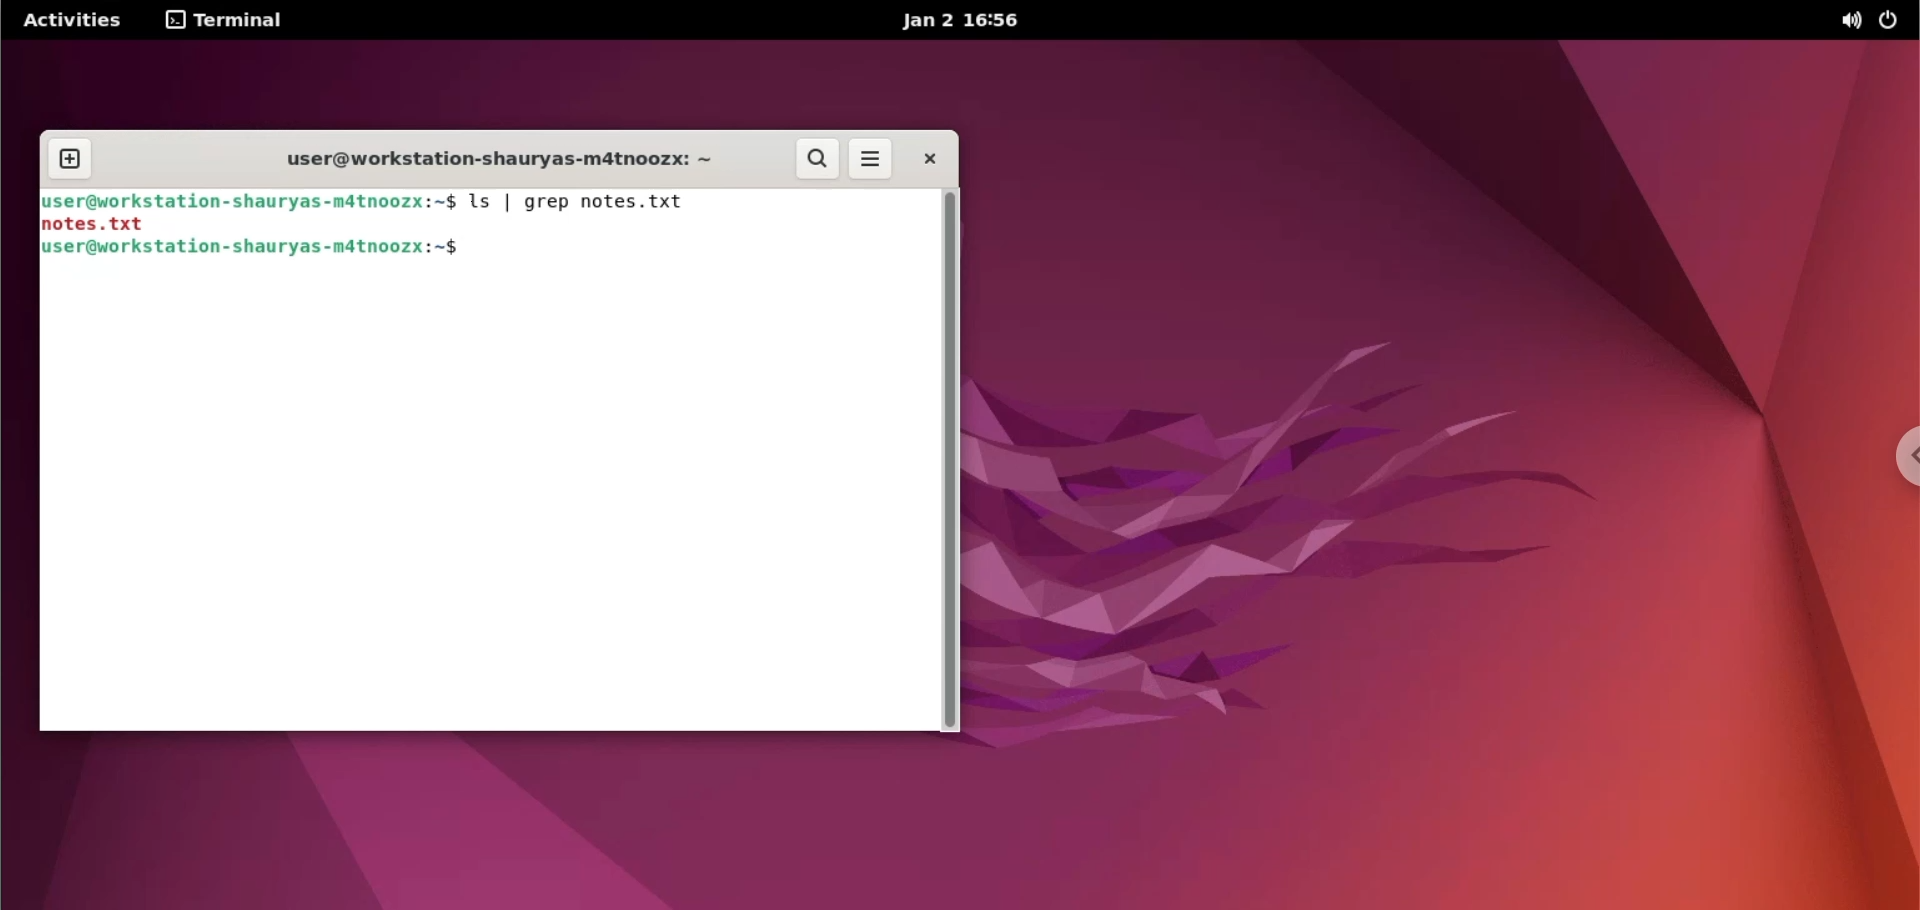 The height and width of the screenshot is (910, 1920). What do you see at coordinates (111, 224) in the screenshot?
I see `notes. txt` at bounding box center [111, 224].